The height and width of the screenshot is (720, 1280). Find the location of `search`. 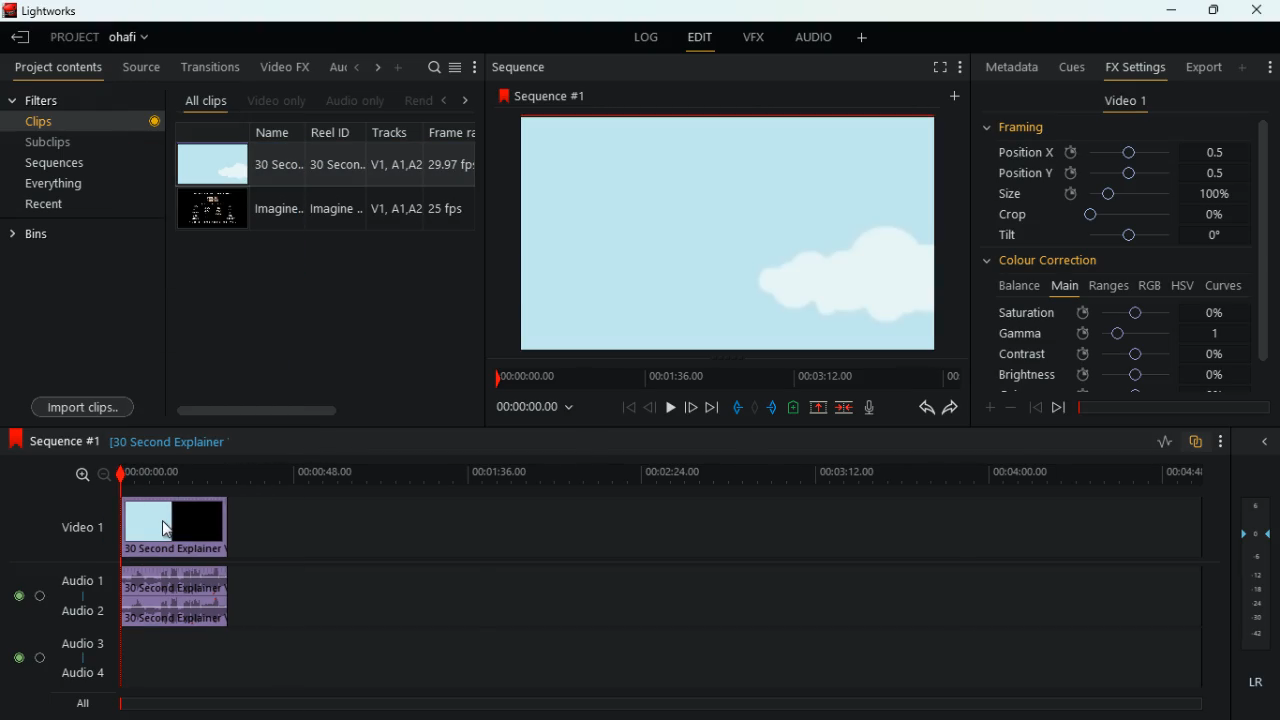

search is located at coordinates (430, 68).